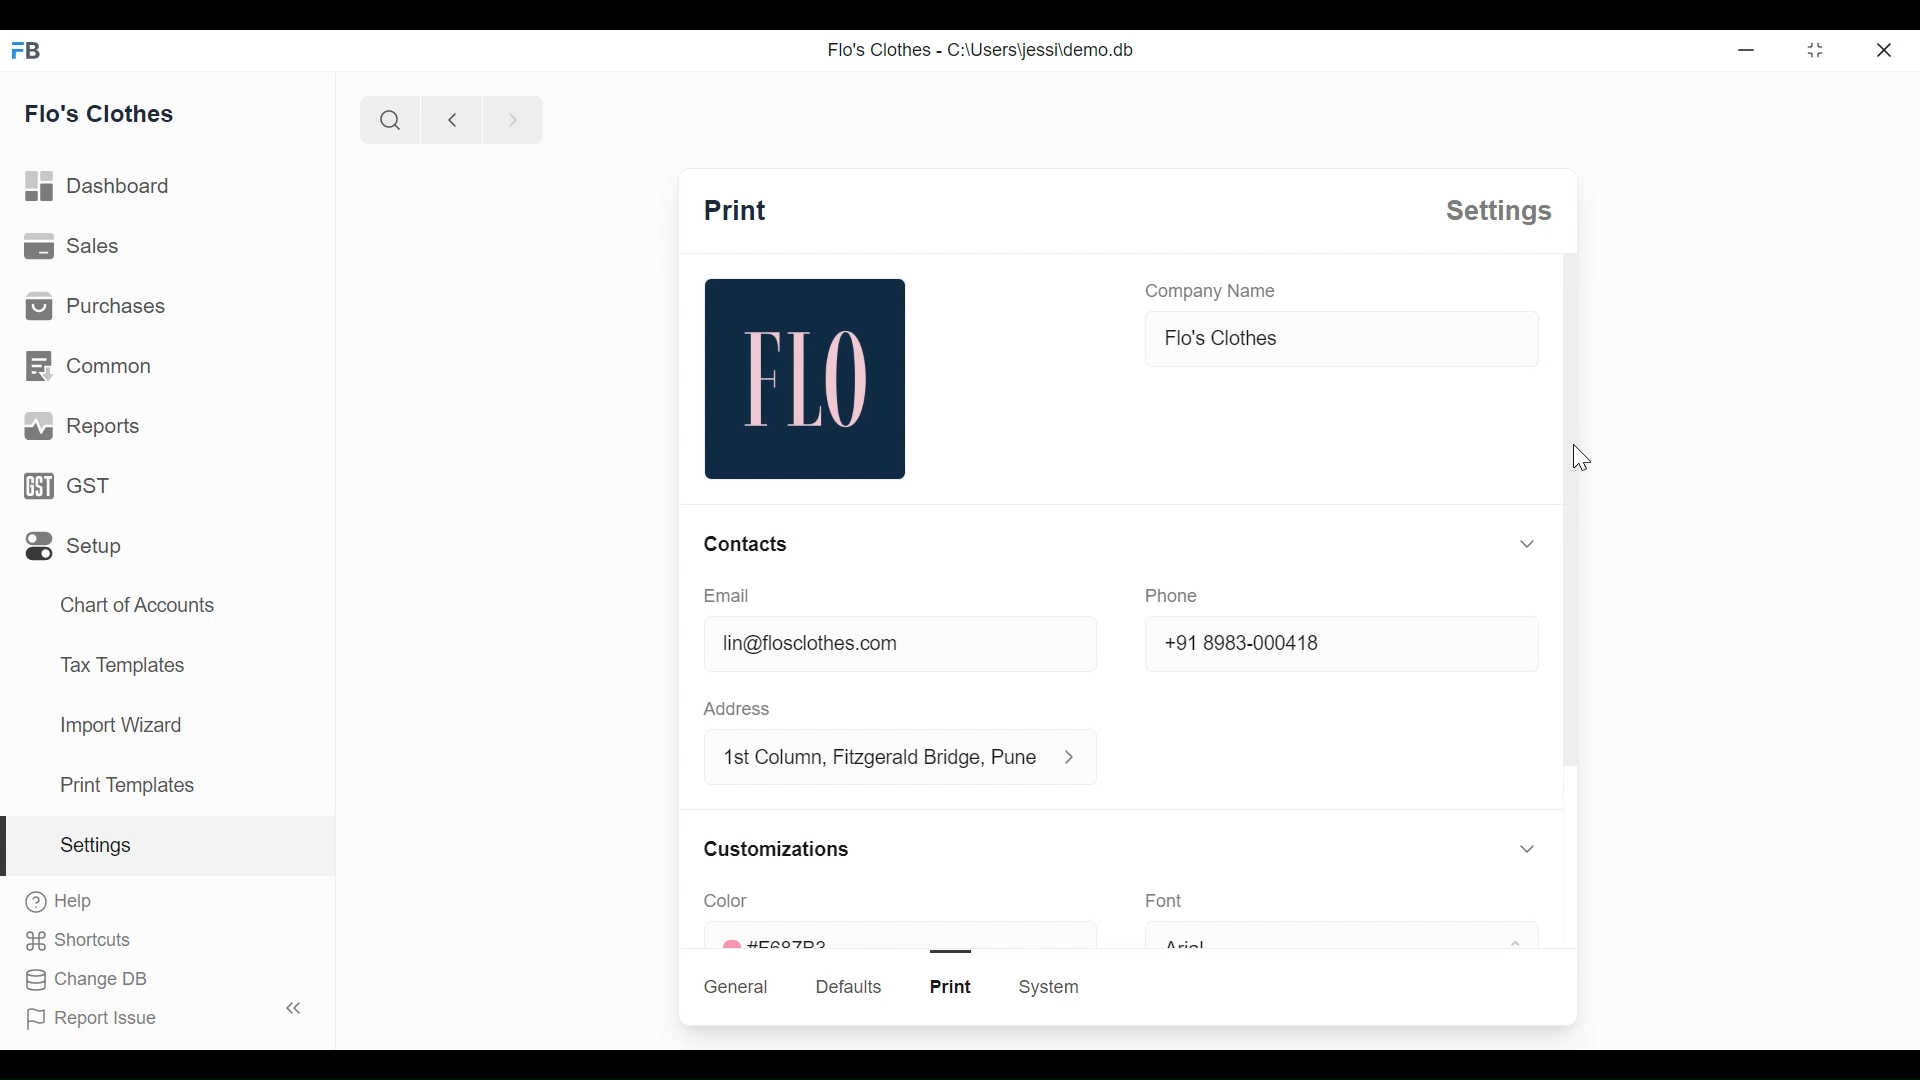  Describe the element at coordinates (1048, 987) in the screenshot. I see `system` at that location.